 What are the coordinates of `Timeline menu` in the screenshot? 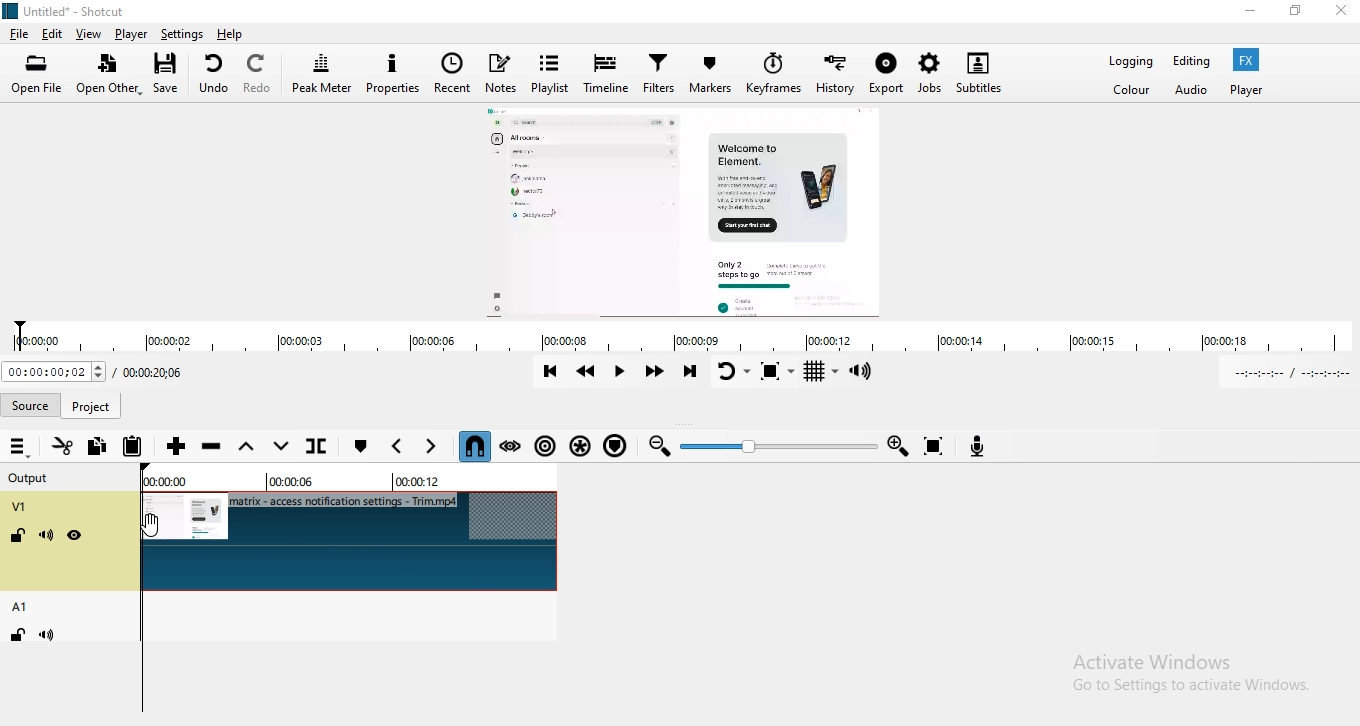 It's located at (20, 450).